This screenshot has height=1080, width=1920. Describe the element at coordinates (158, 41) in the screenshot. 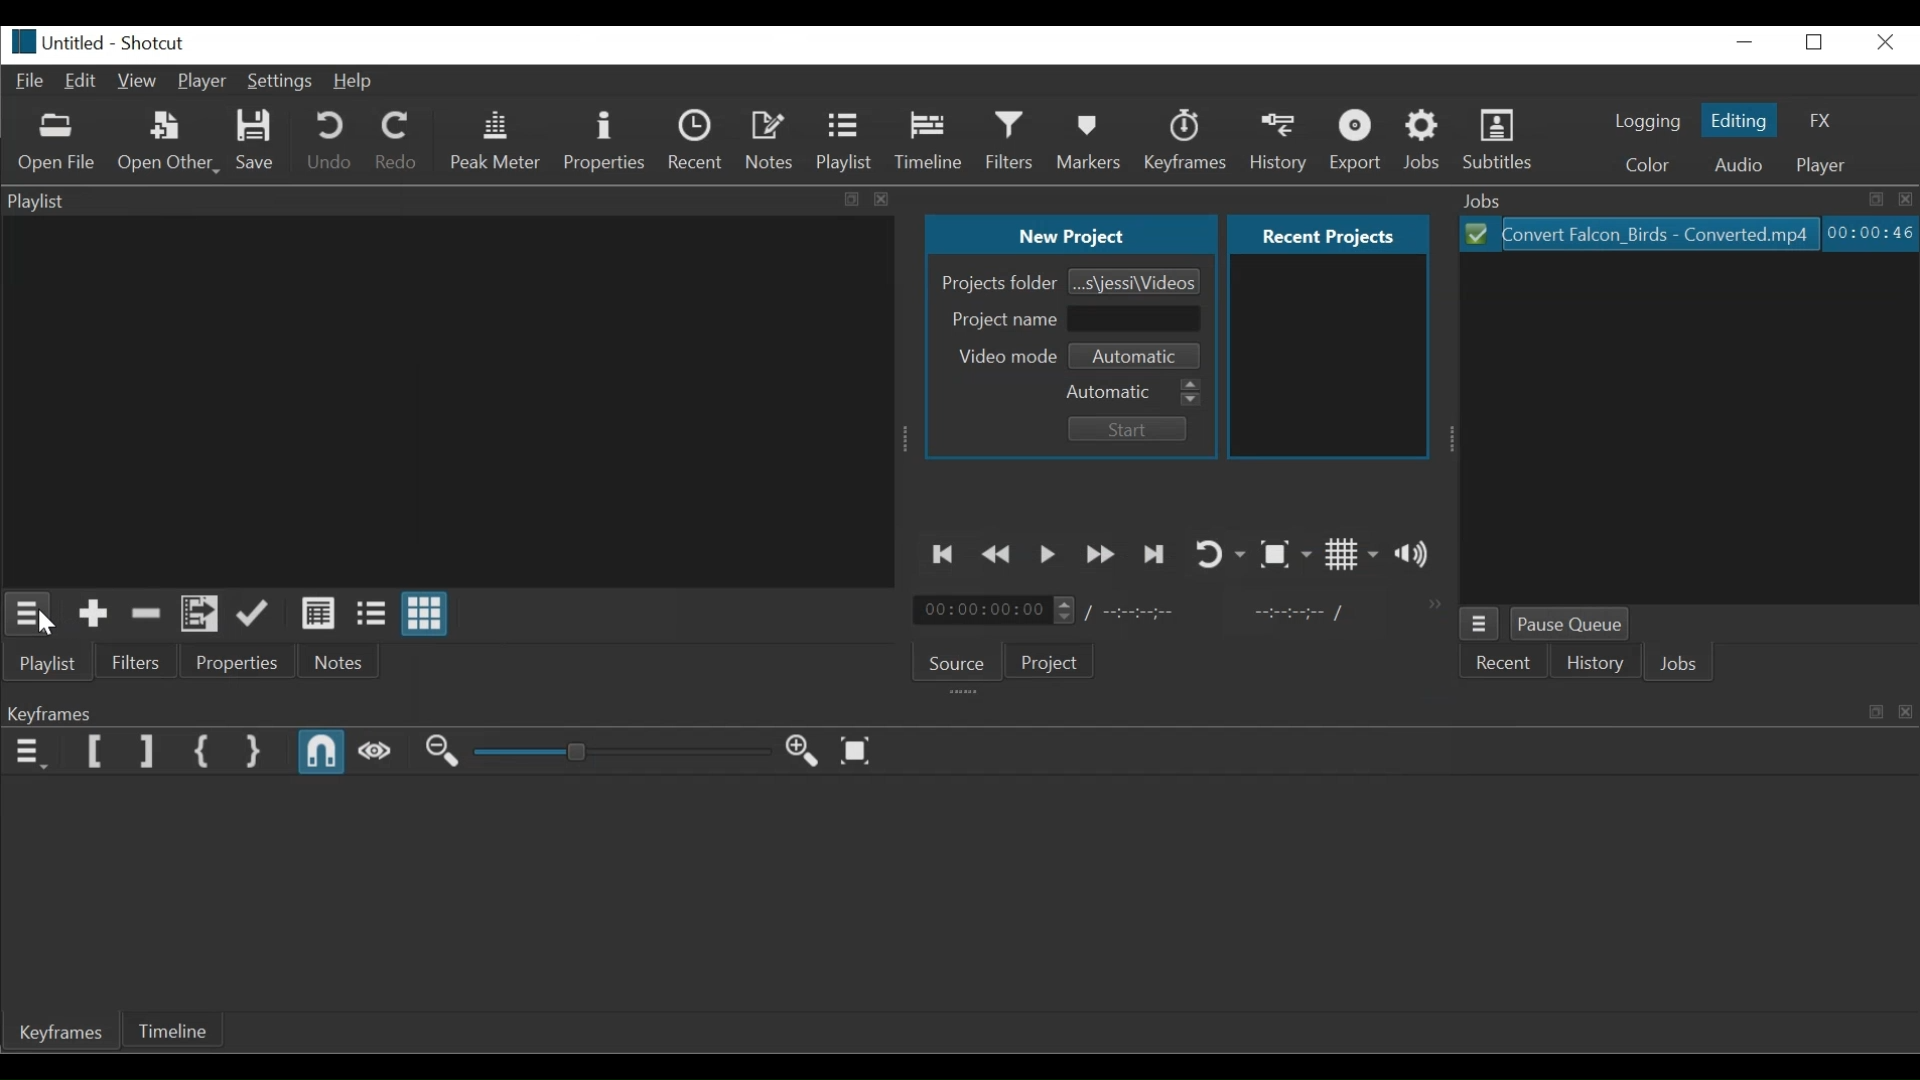

I see `Shotcut` at that location.